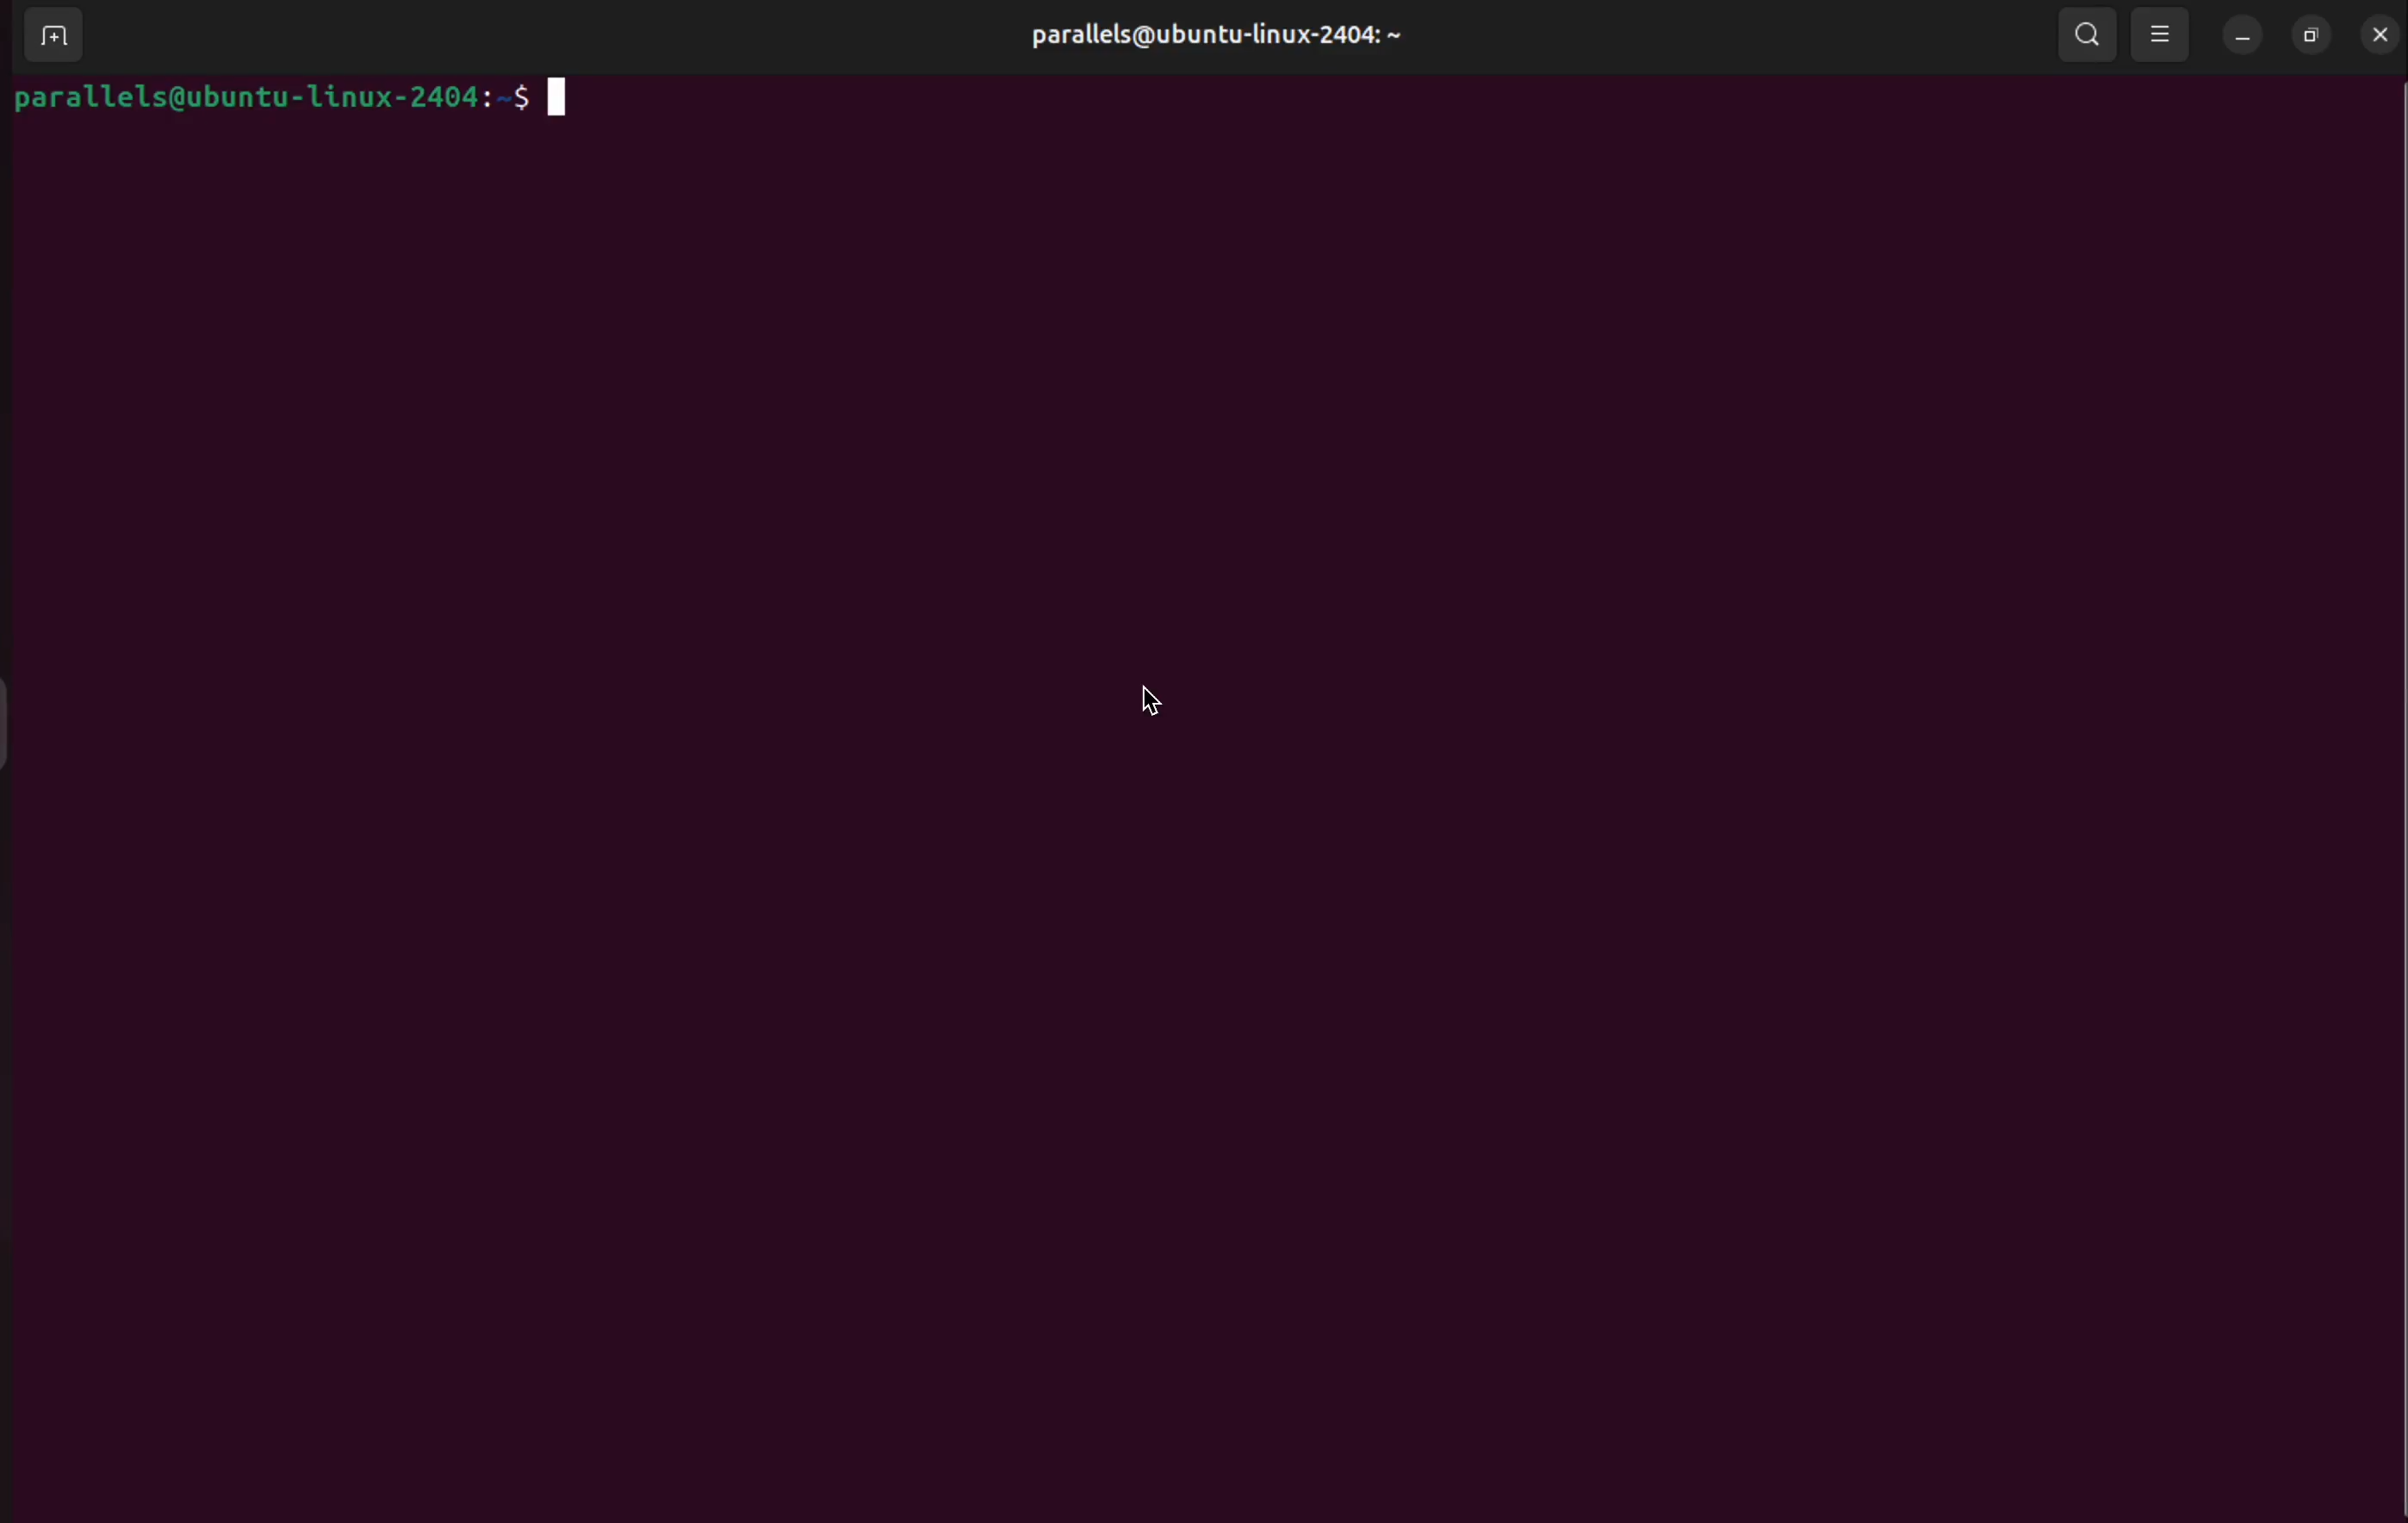 This screenshot has height=1523, width=2408. I want to click on resize, so click(2311, 34).